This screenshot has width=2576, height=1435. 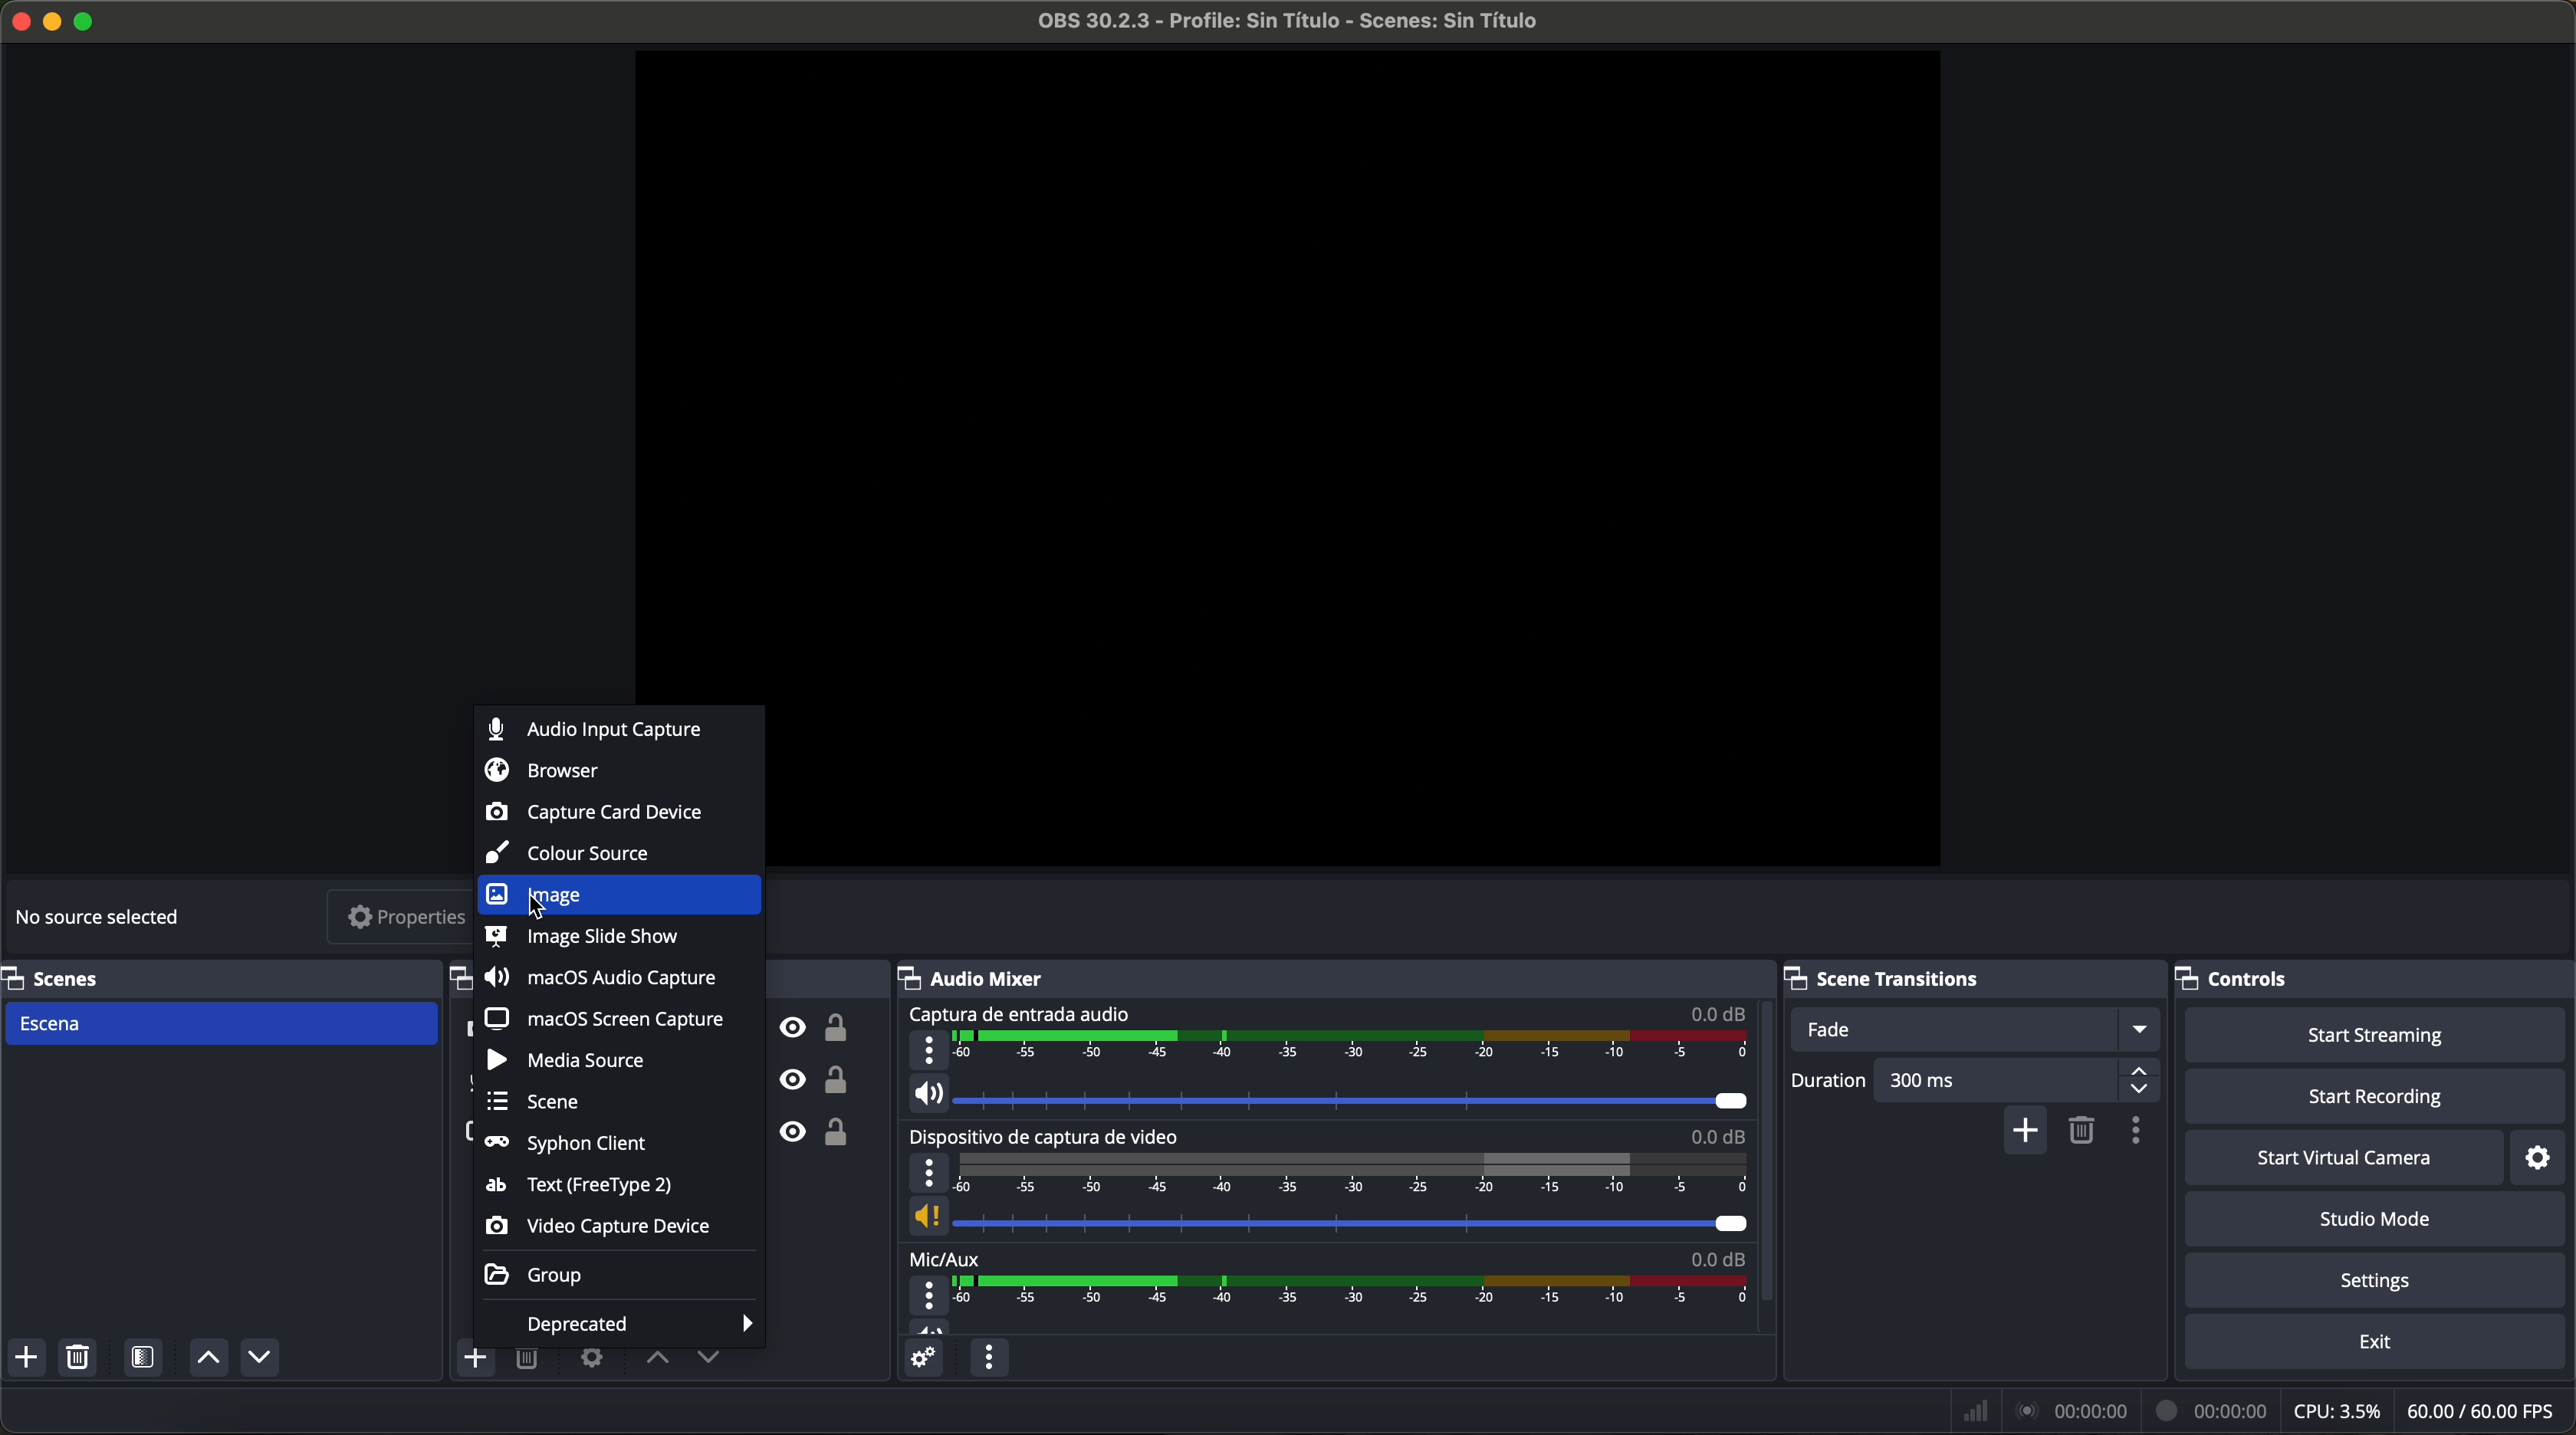 I want to click on click on image, so click(x=618, y=898).